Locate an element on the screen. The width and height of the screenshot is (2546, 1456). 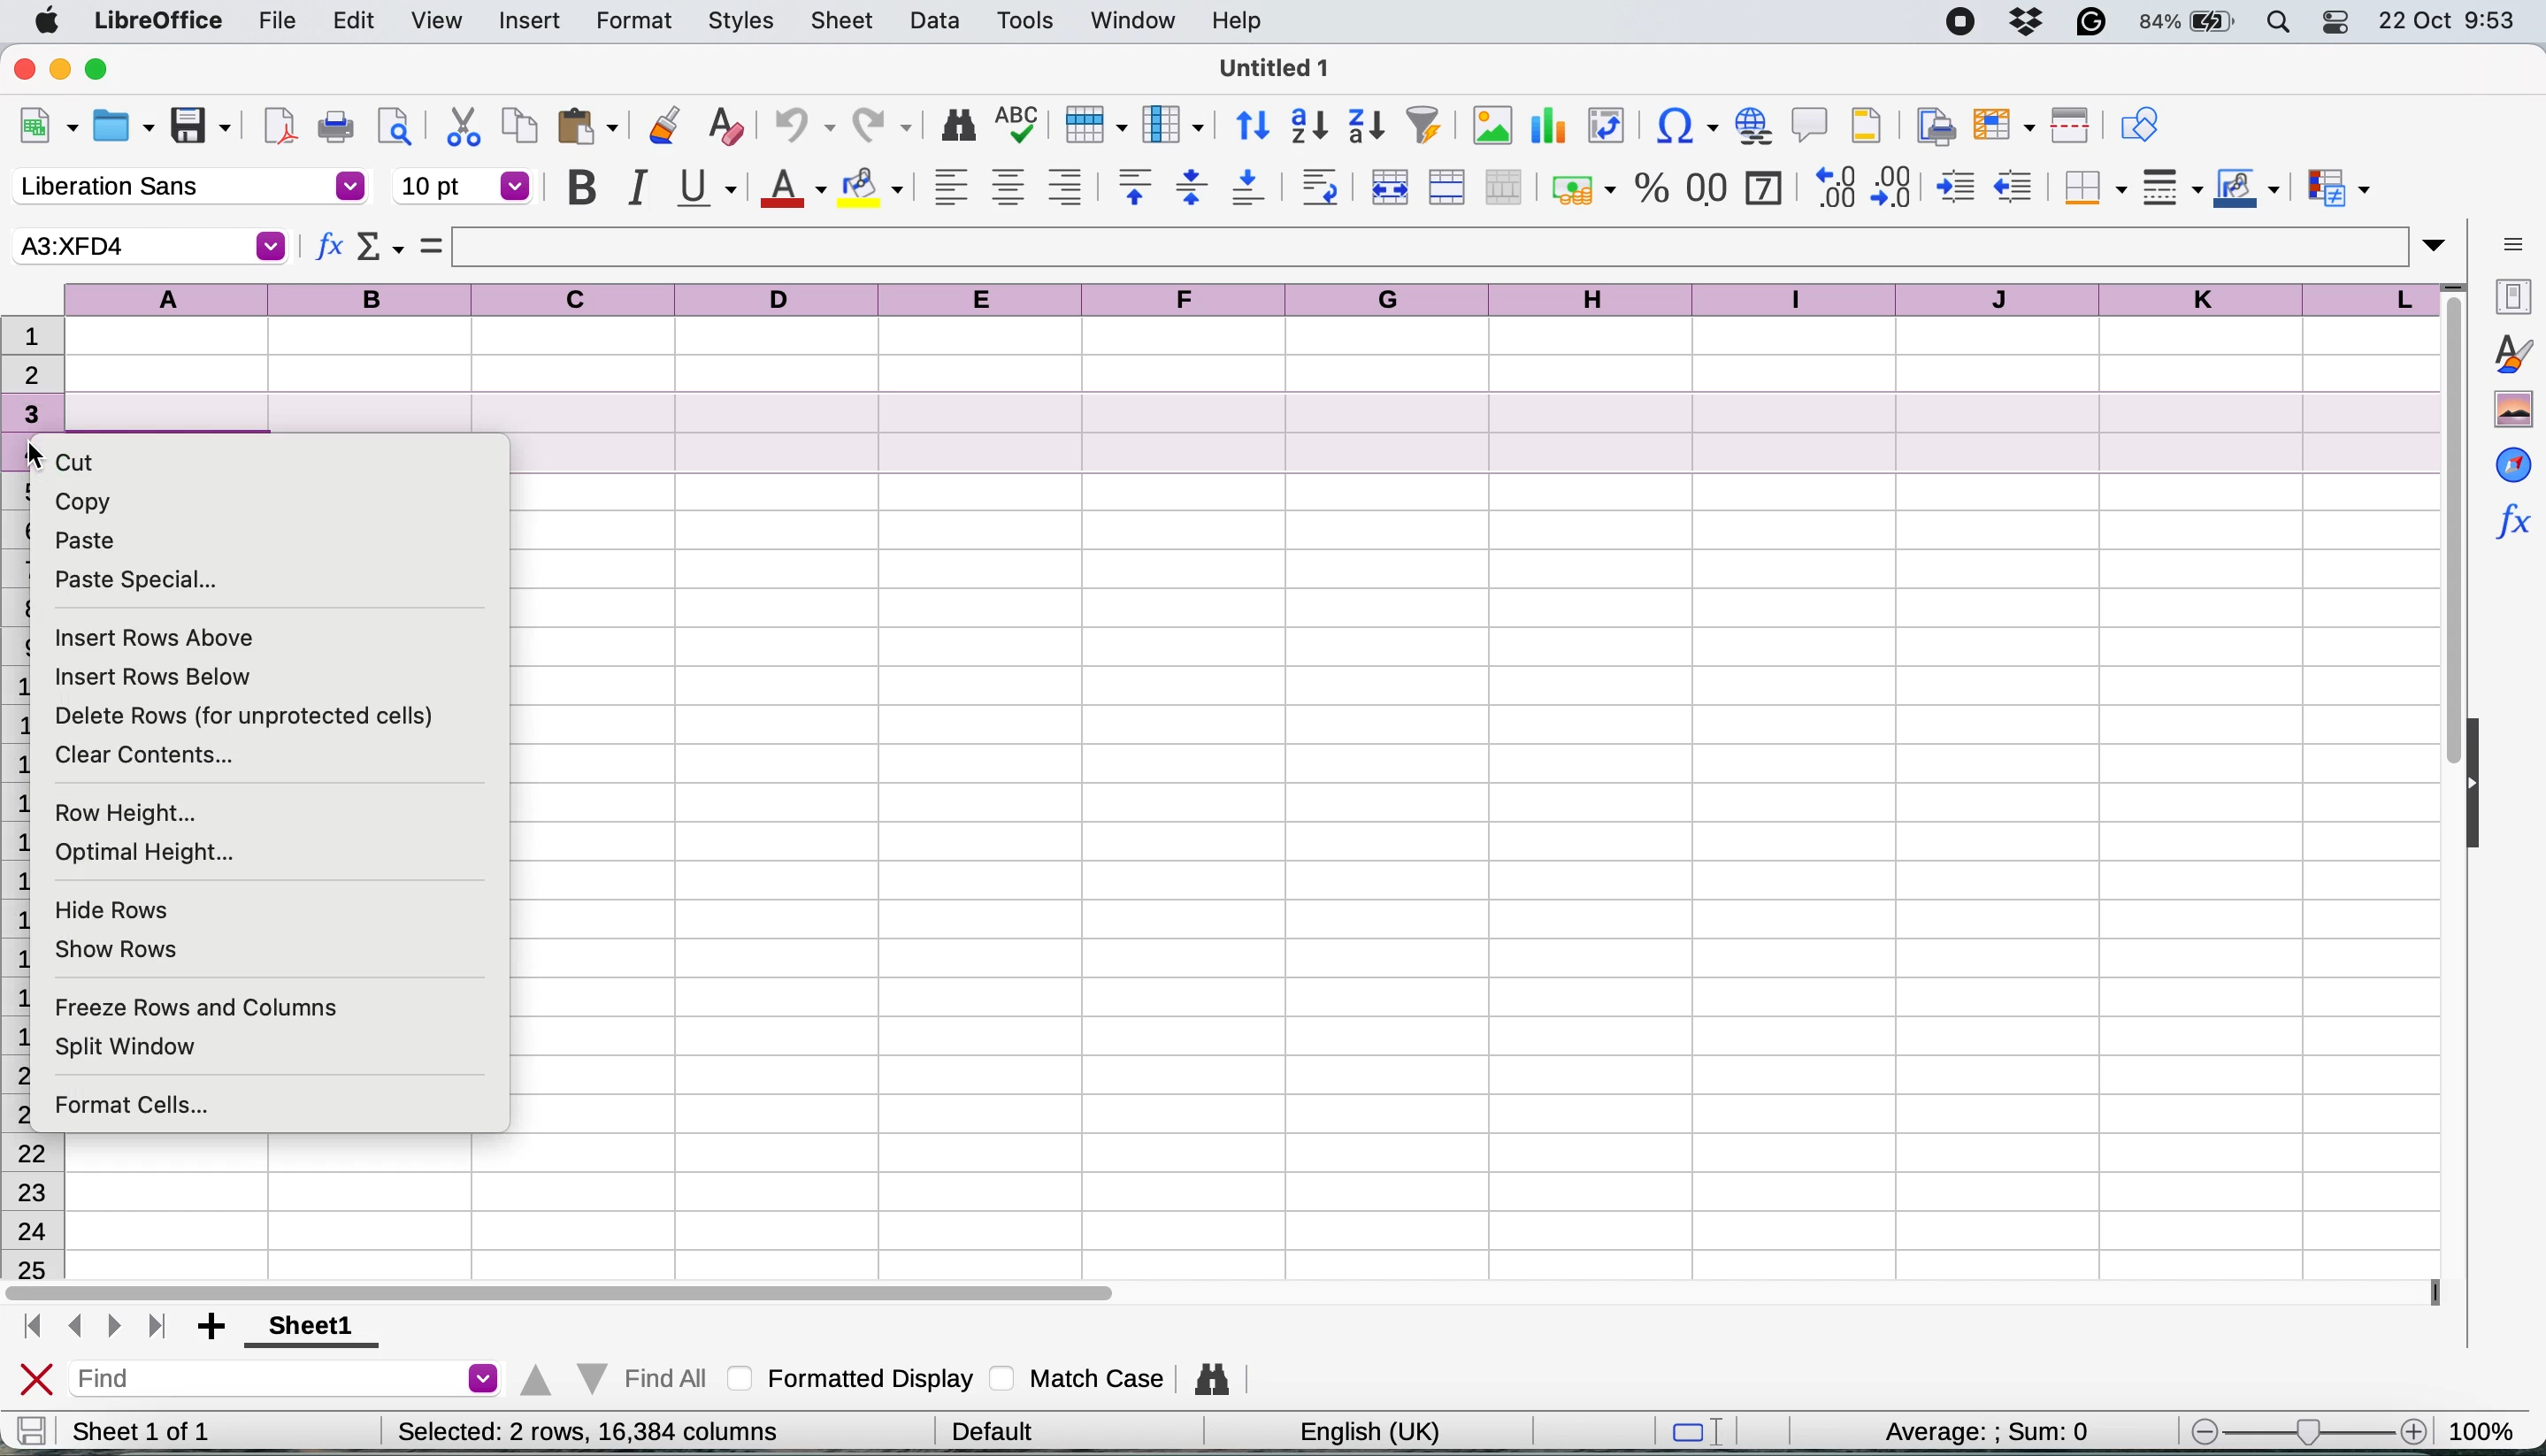
freeze rows and columns is located at coordinates (195, 1006).